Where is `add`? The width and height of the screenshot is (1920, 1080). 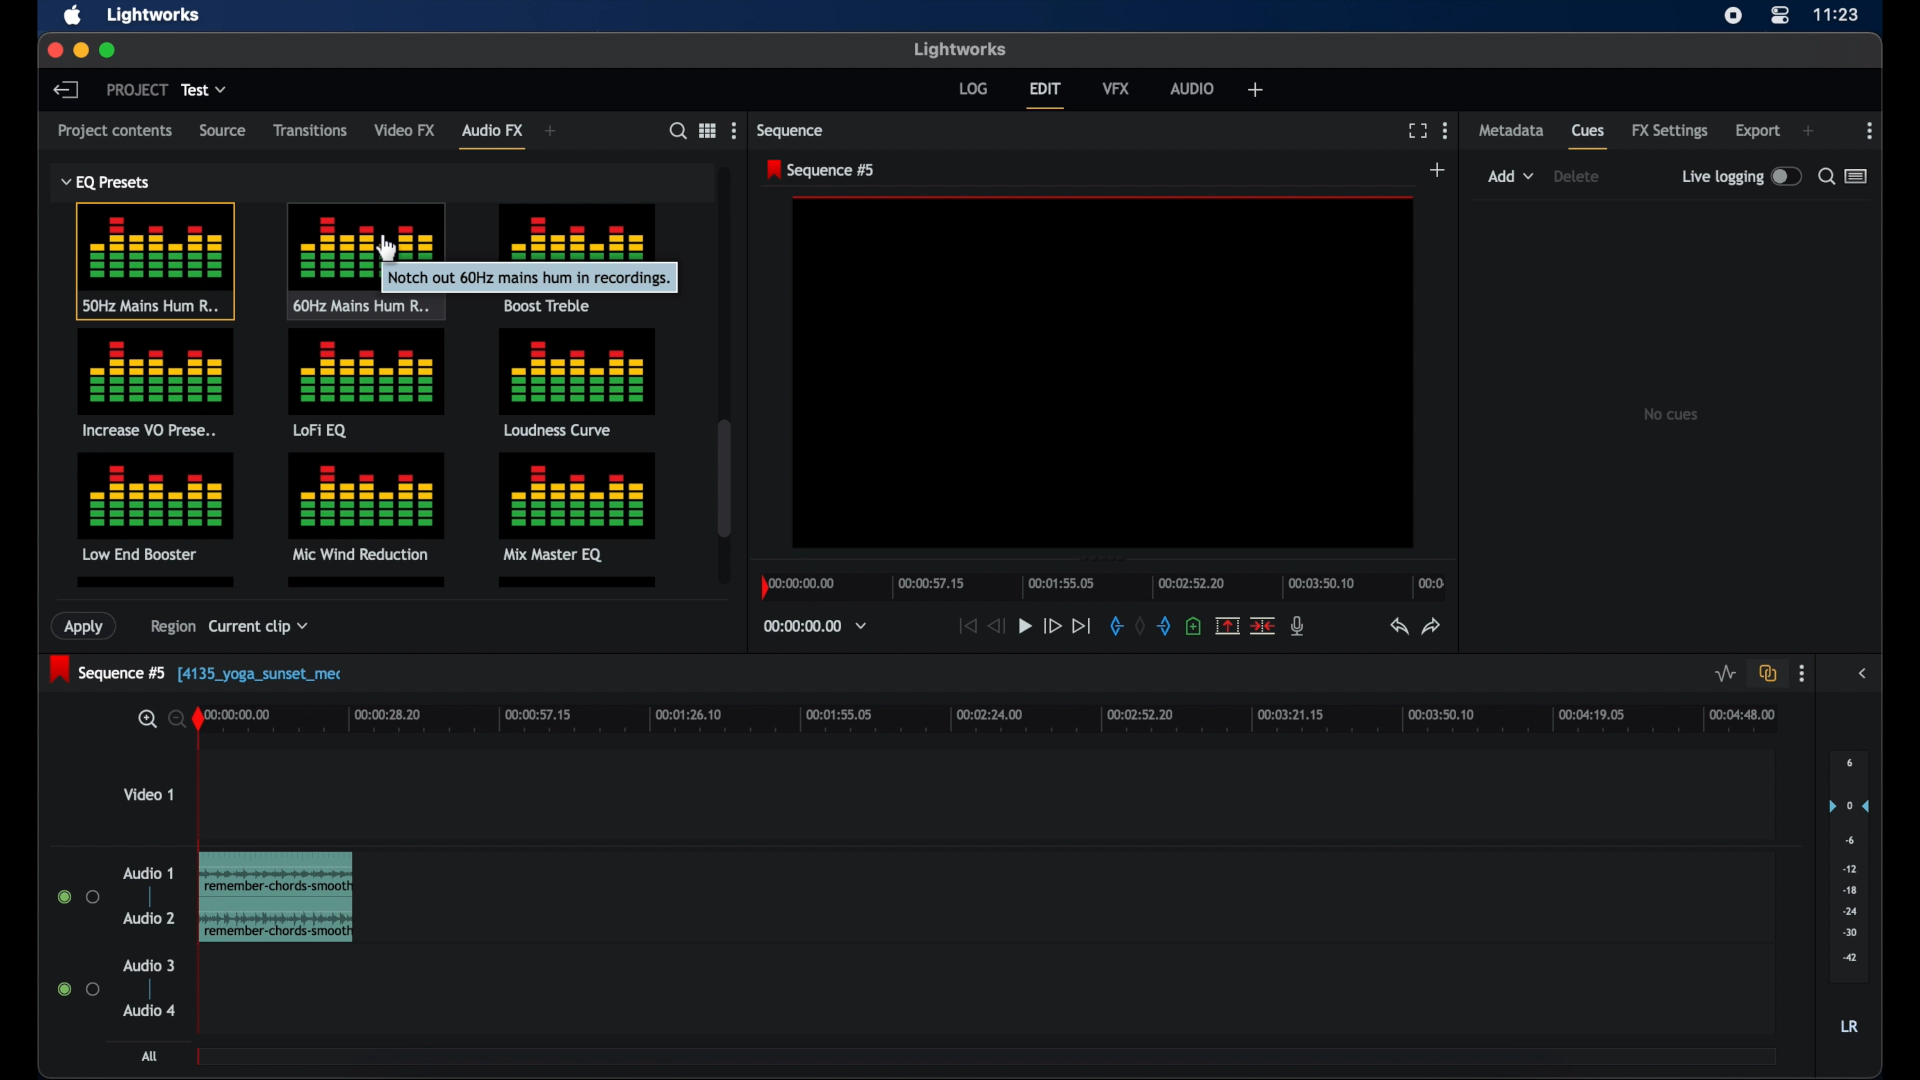
add is located at coordinates (551, 131).